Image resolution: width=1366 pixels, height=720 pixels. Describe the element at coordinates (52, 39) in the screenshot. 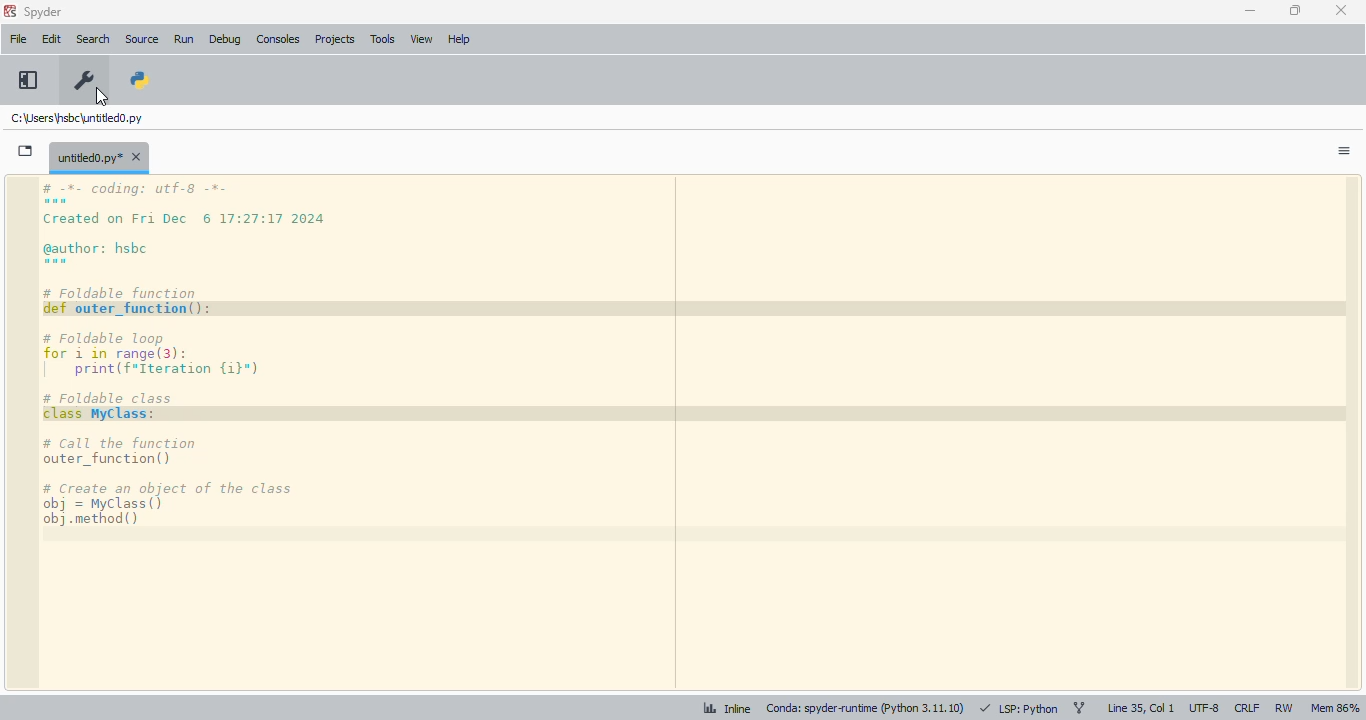

I see `edit` at that location.